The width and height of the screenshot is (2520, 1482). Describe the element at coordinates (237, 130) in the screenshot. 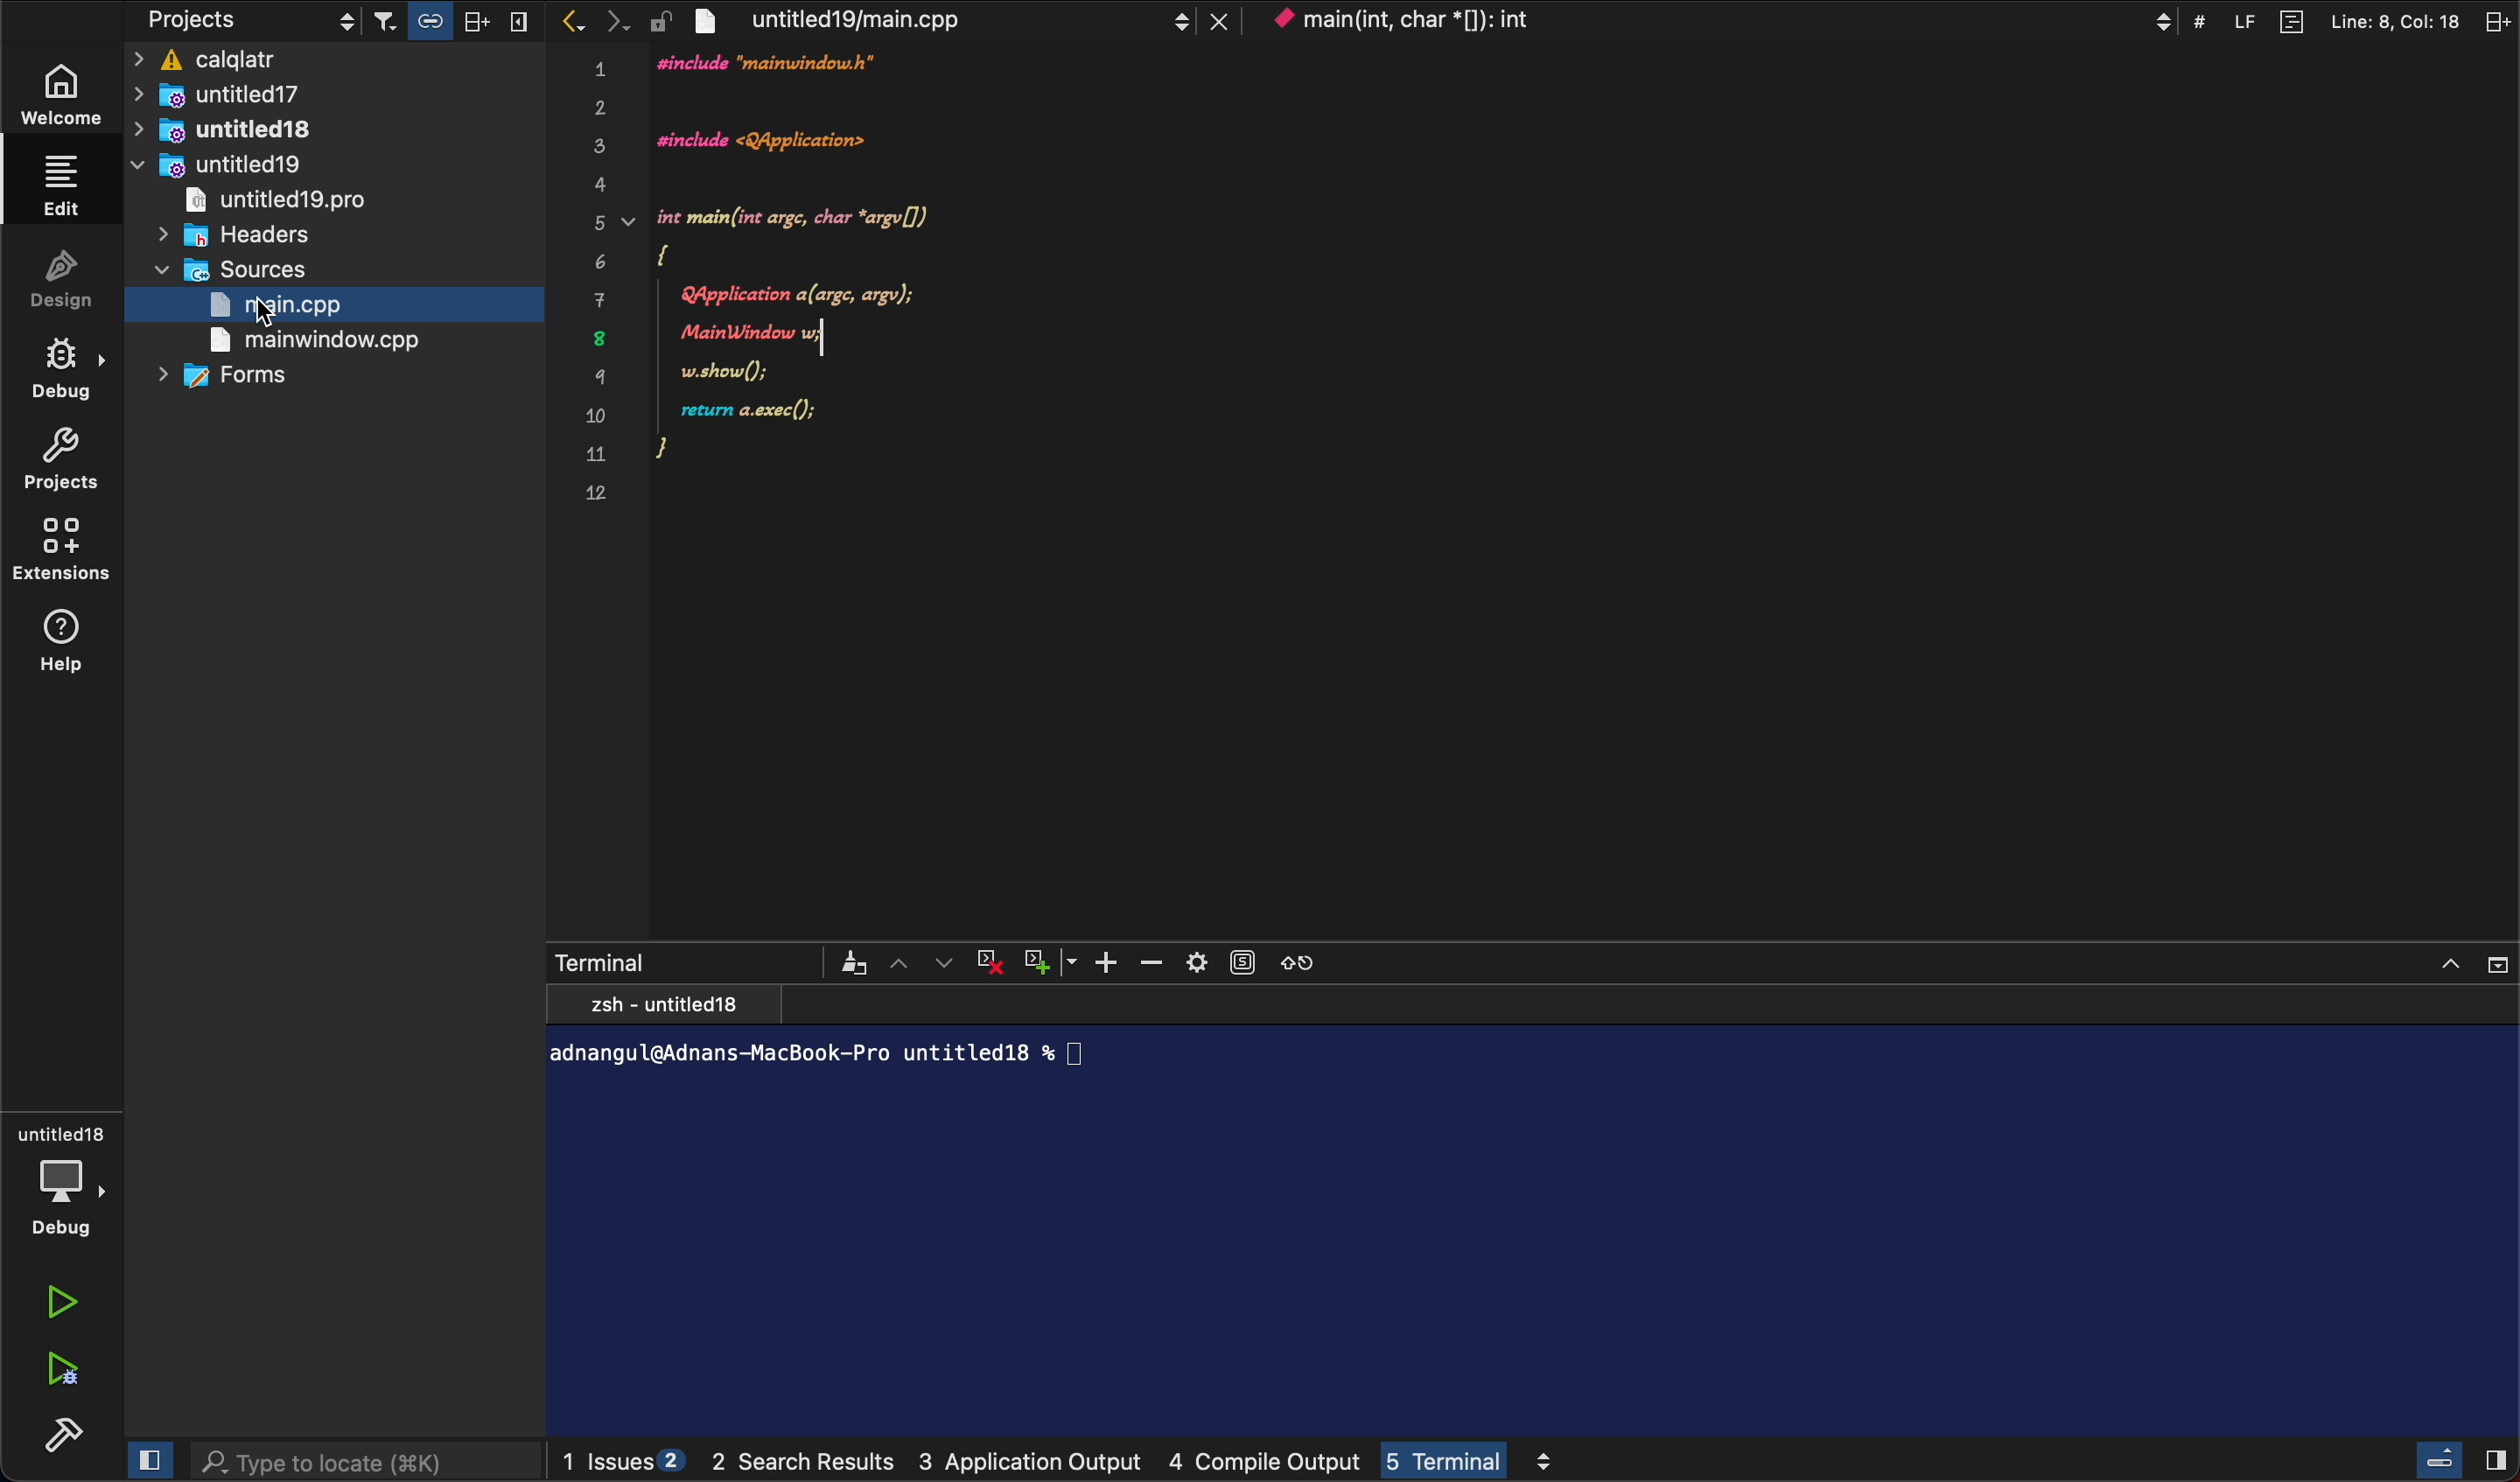

I see `untitlewd18` at that location.